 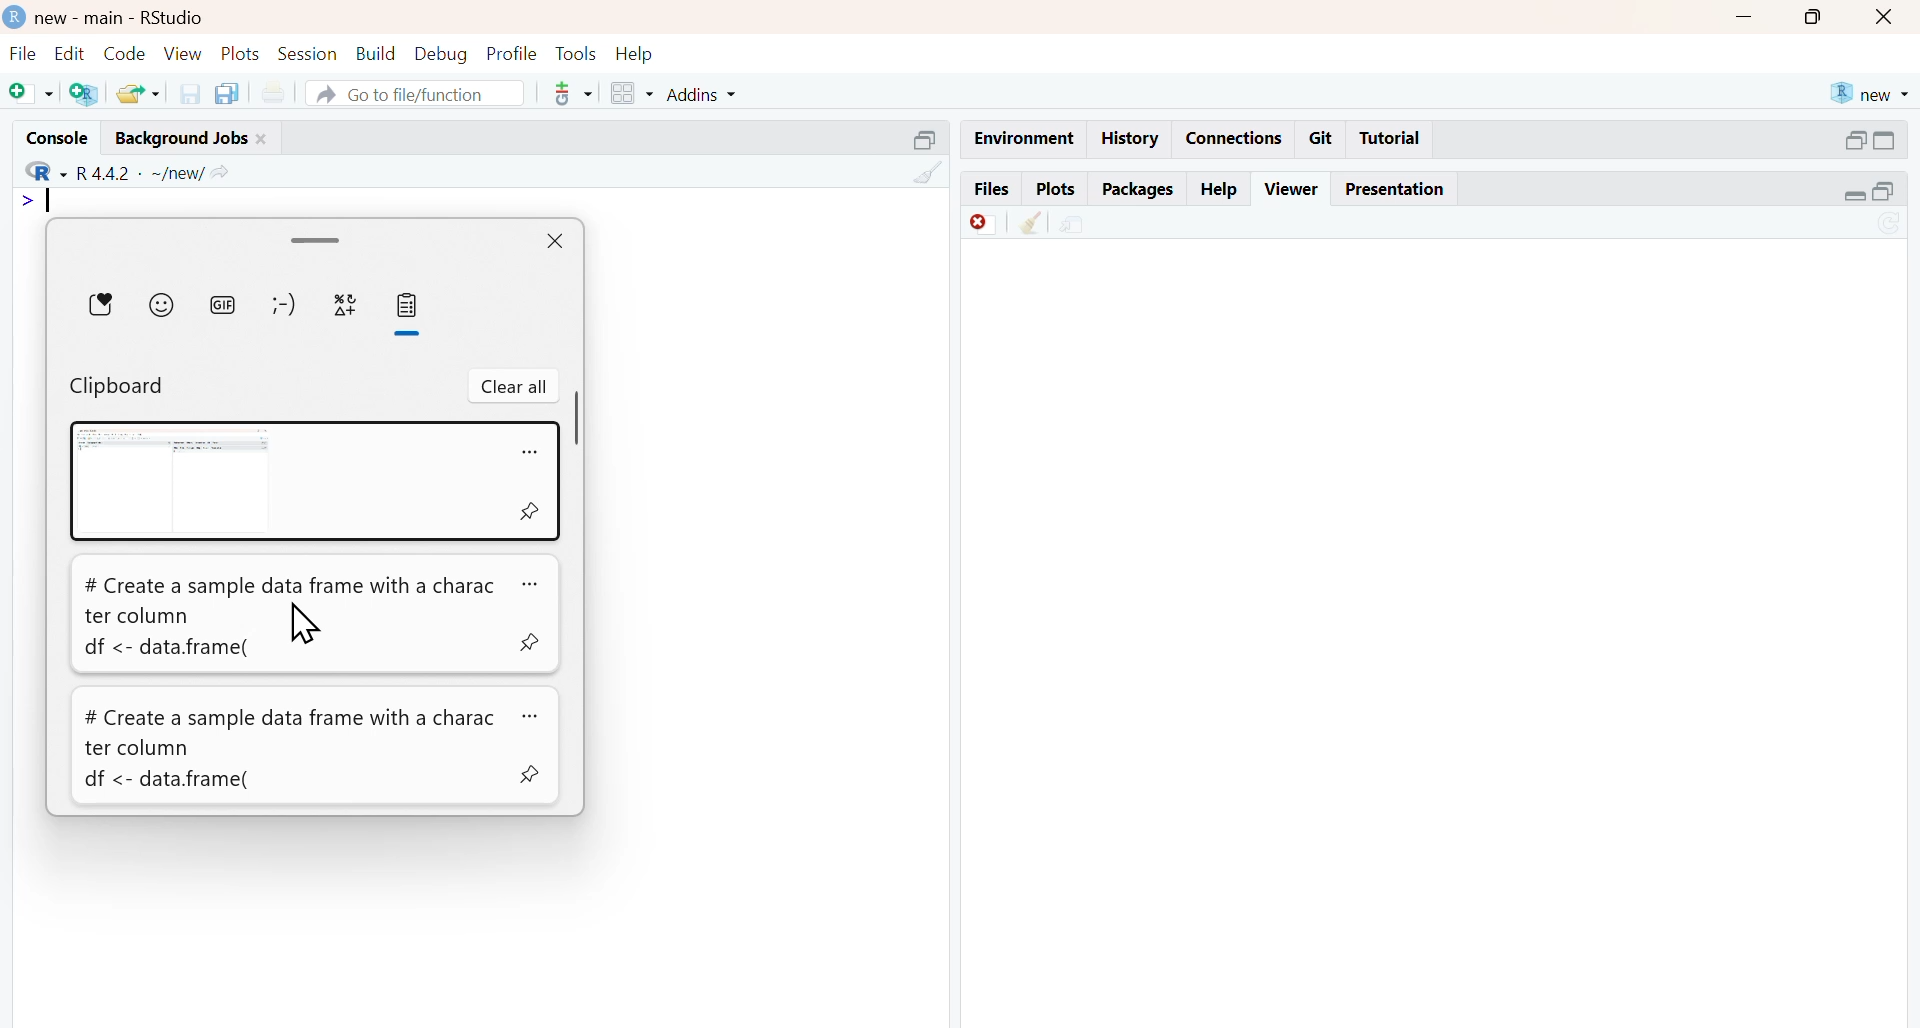 What do you see at coordinates (1812, 16) in the screenshot?
I see `maximise` at bounding box center [1812, 16].